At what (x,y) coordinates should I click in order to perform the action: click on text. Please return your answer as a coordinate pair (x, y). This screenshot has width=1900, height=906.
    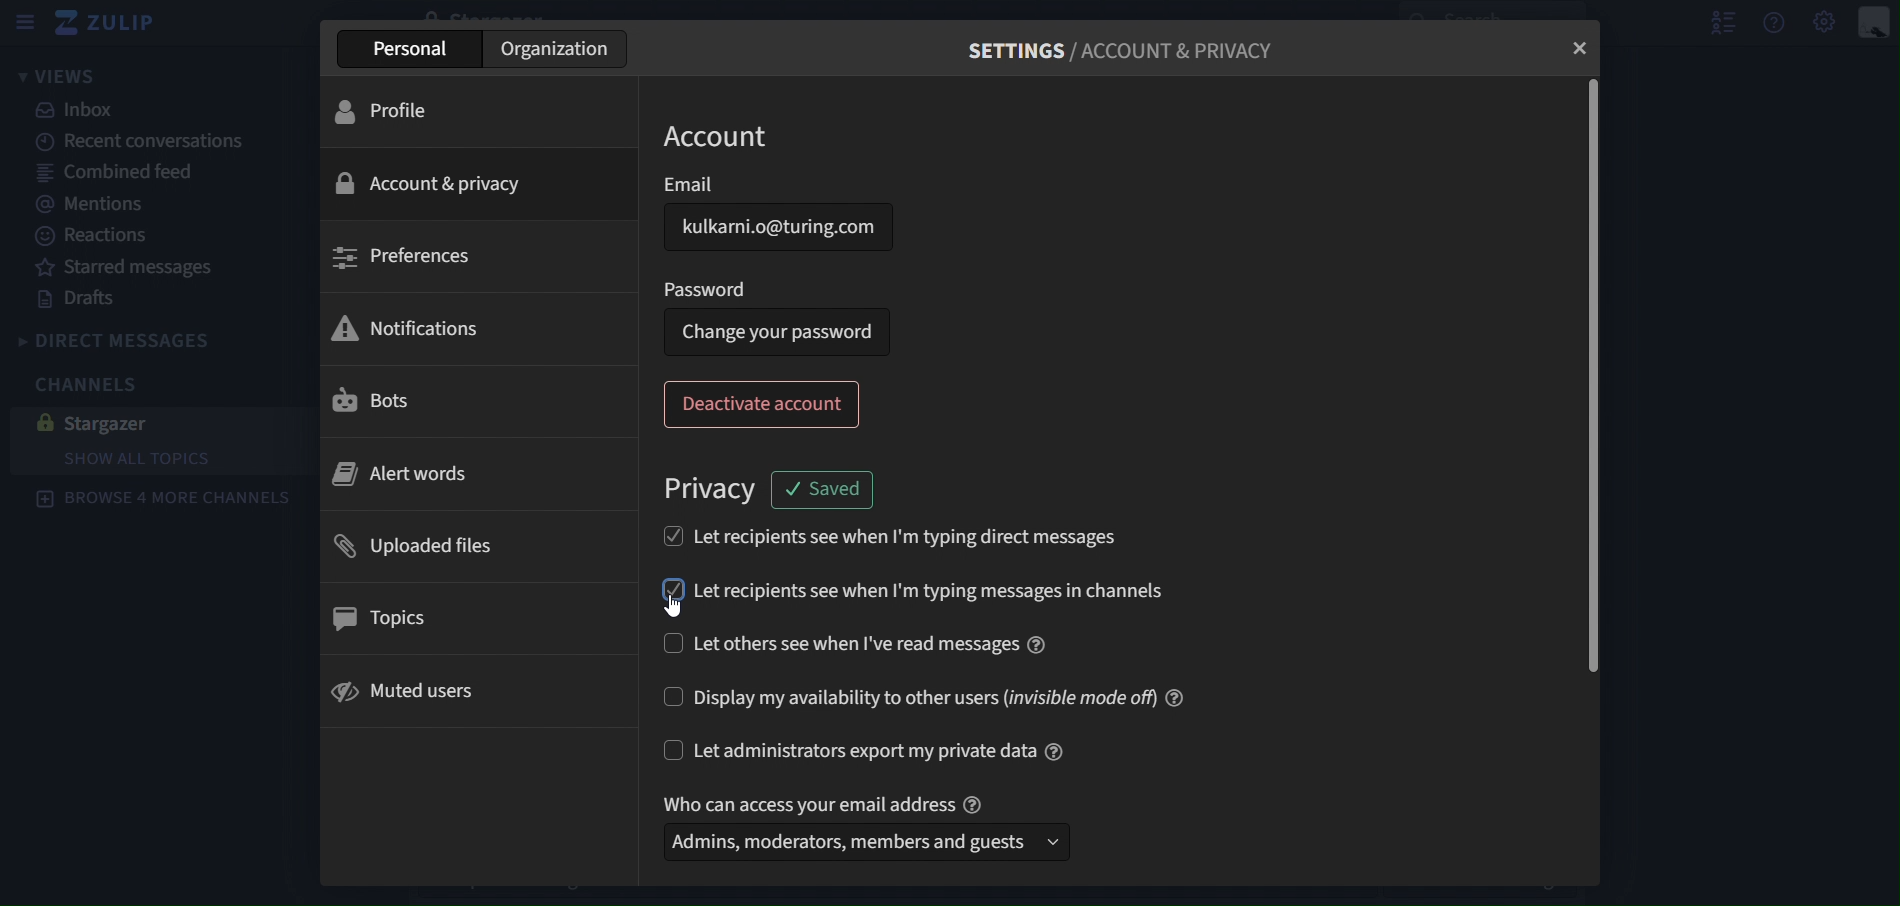
    Looking at the image, I should click on (829, 802).